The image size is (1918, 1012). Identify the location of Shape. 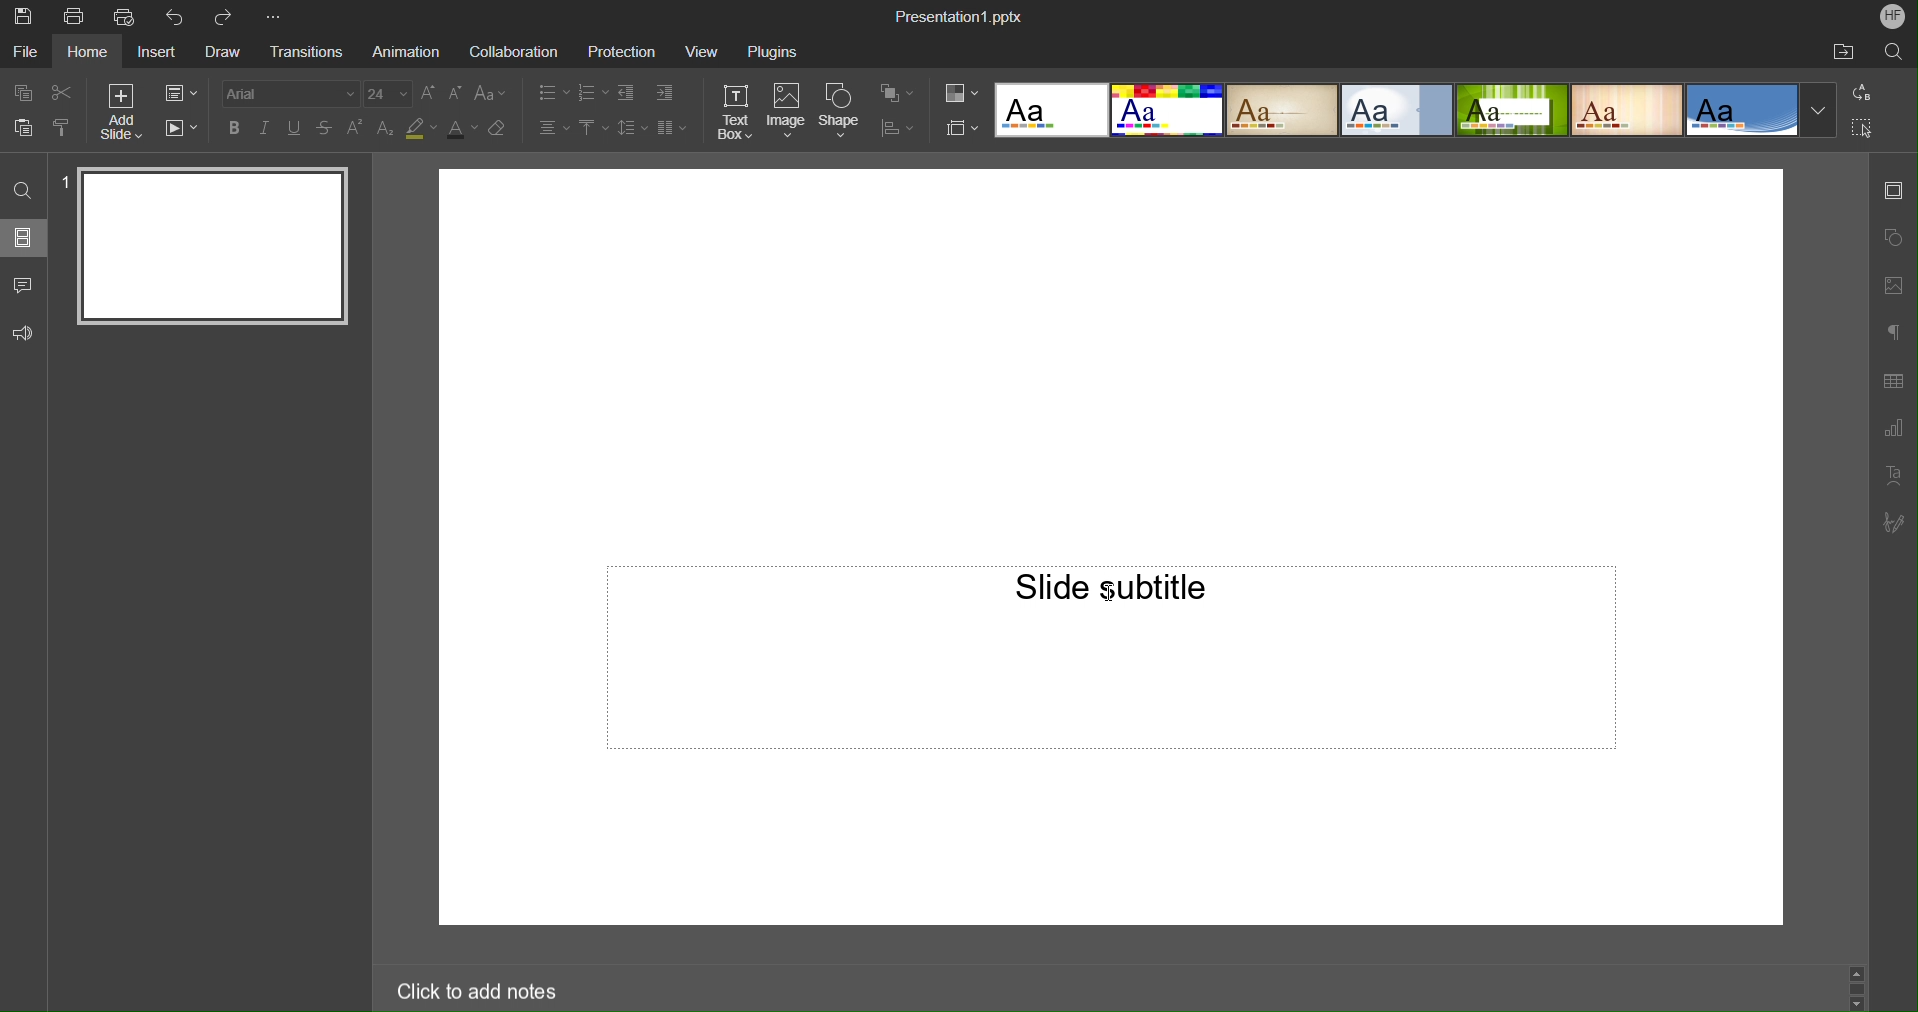
(841, 112).